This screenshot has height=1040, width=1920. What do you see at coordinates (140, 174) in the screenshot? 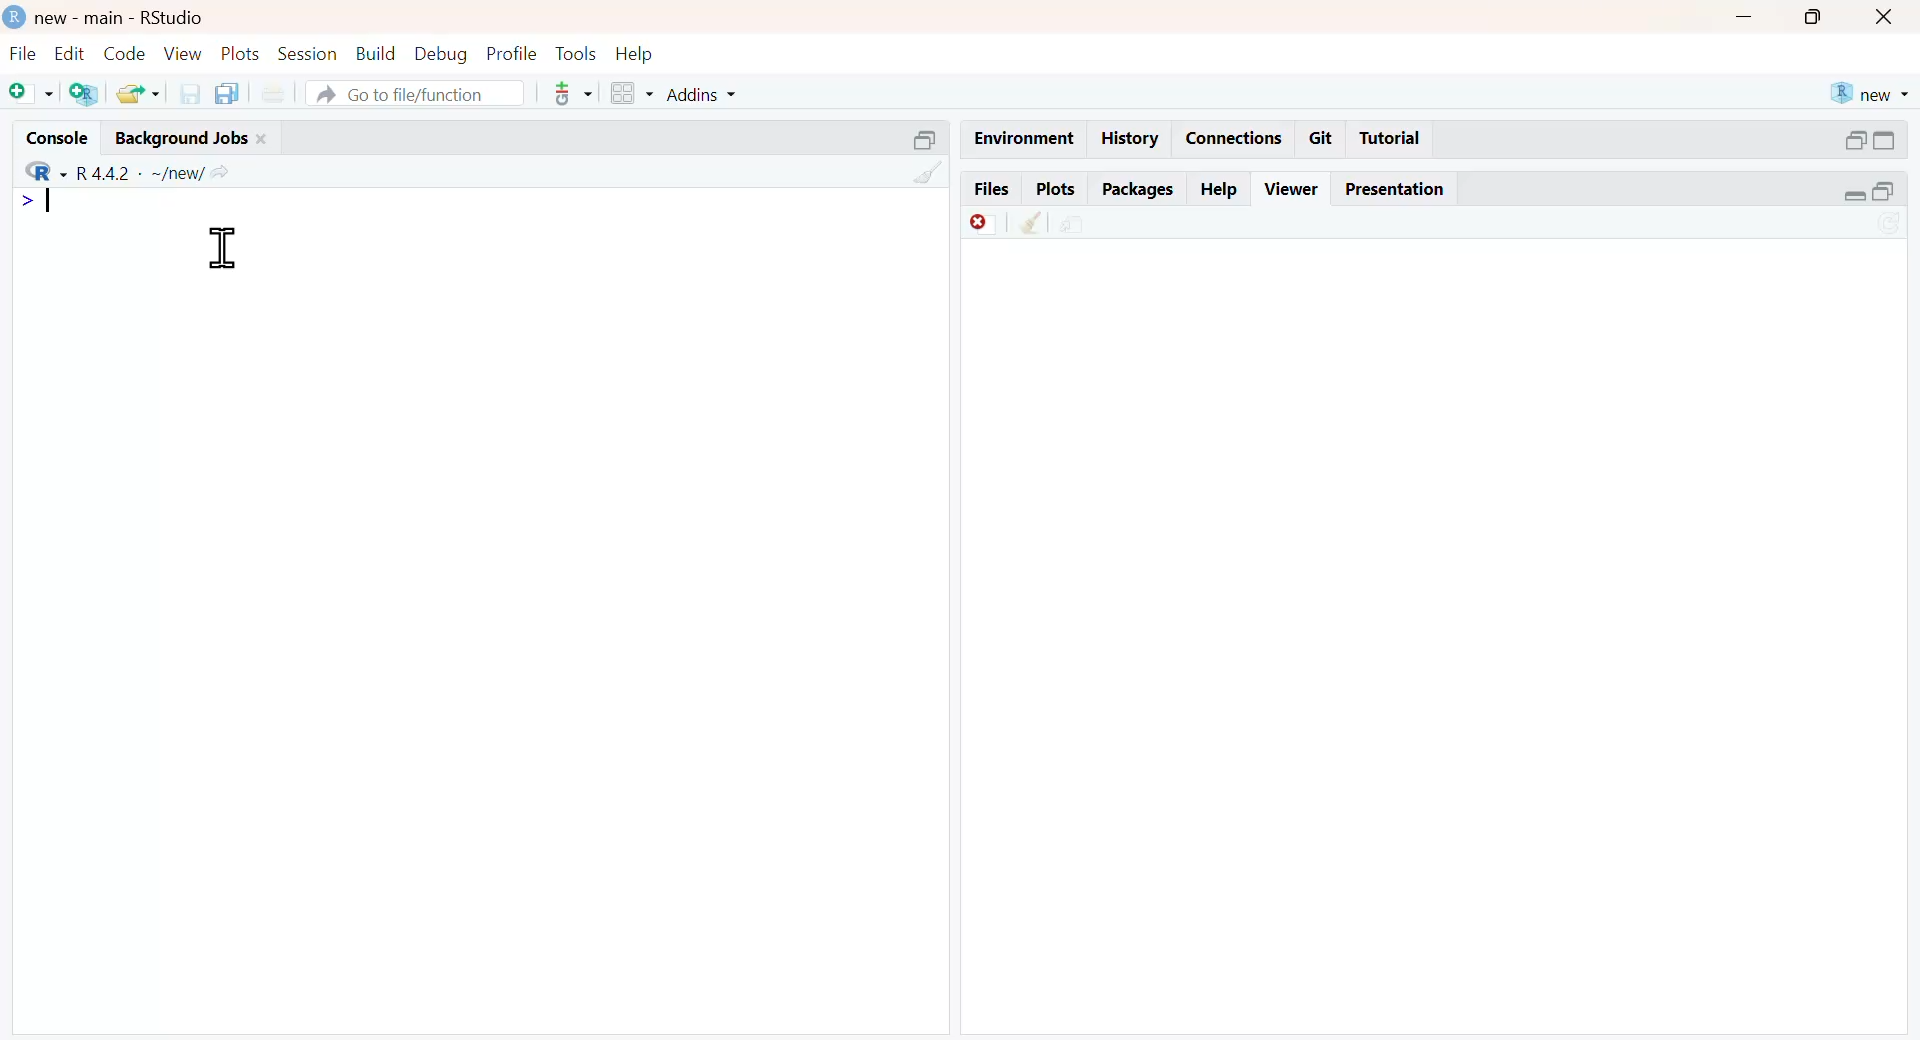
I see `R 4.4.2 ~/new/` at bounding box center [140, 174].